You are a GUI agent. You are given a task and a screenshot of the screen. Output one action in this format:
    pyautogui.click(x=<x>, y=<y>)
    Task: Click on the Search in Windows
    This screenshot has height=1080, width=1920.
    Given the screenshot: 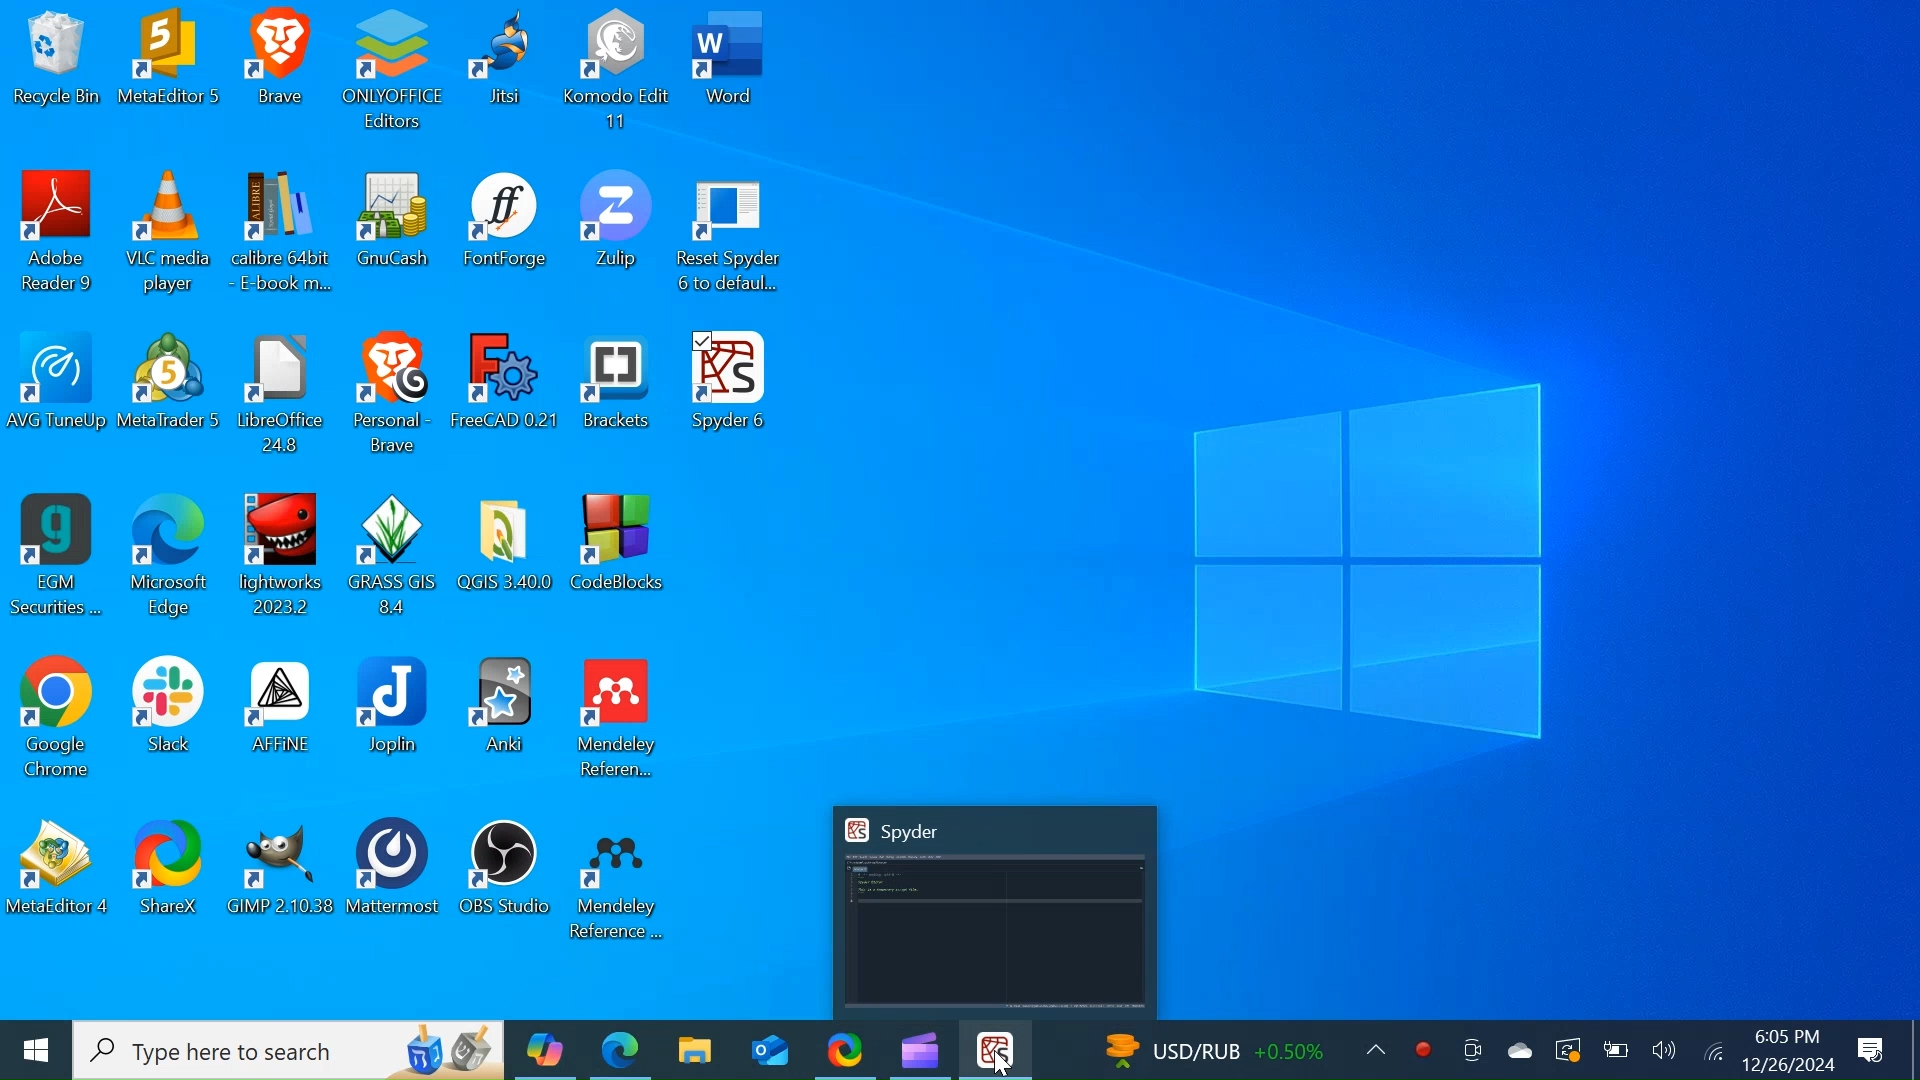 What is the action you would take?
    pyautogui.click(x=289, y=1051)
    